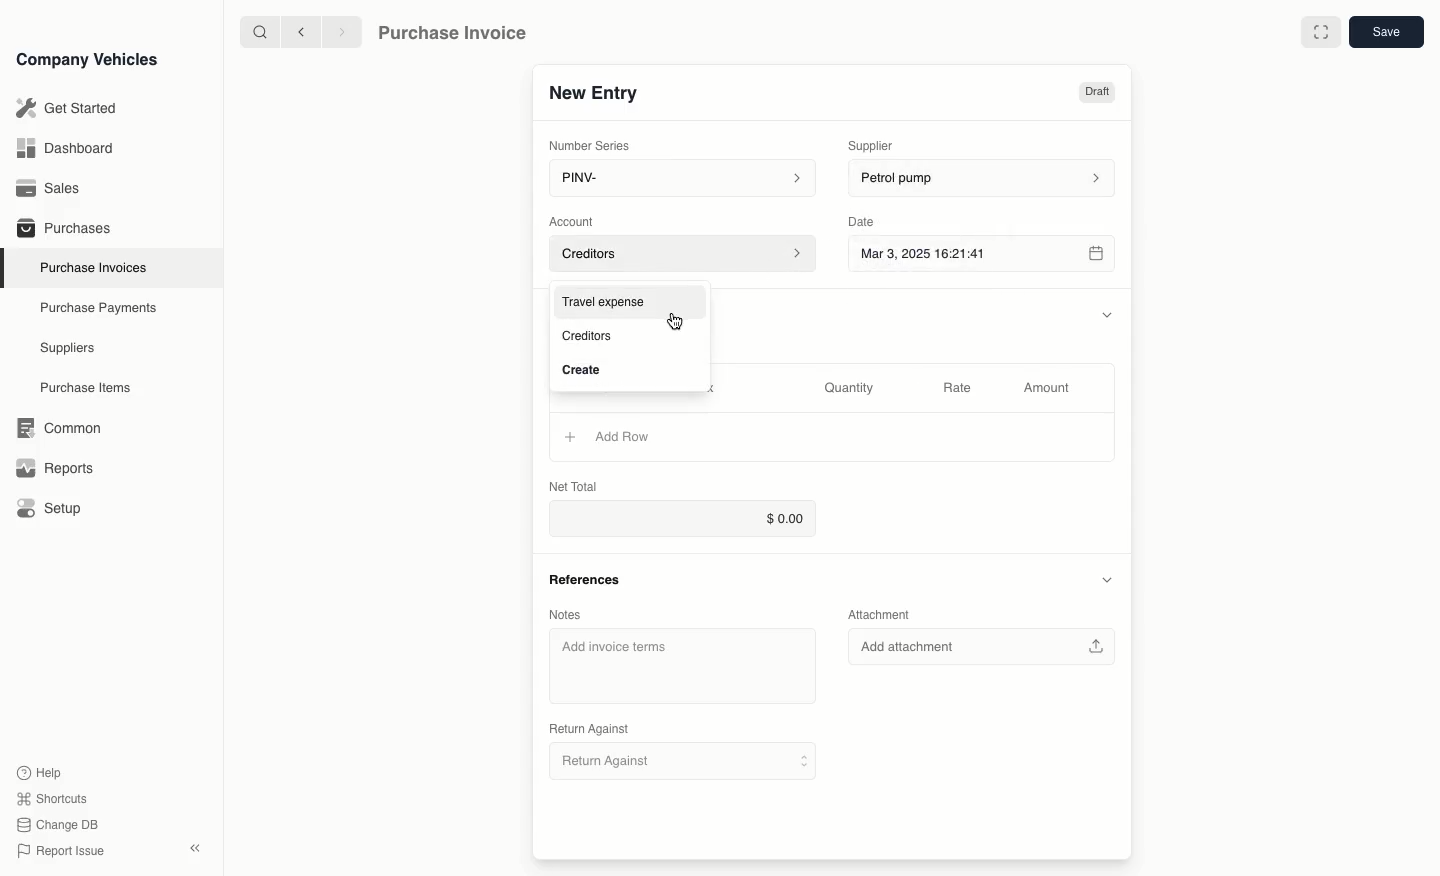  Describe the element at coordinates (962, 255) in the screenshot. I see `Mar 3, 2025 16:21:41` at that location.